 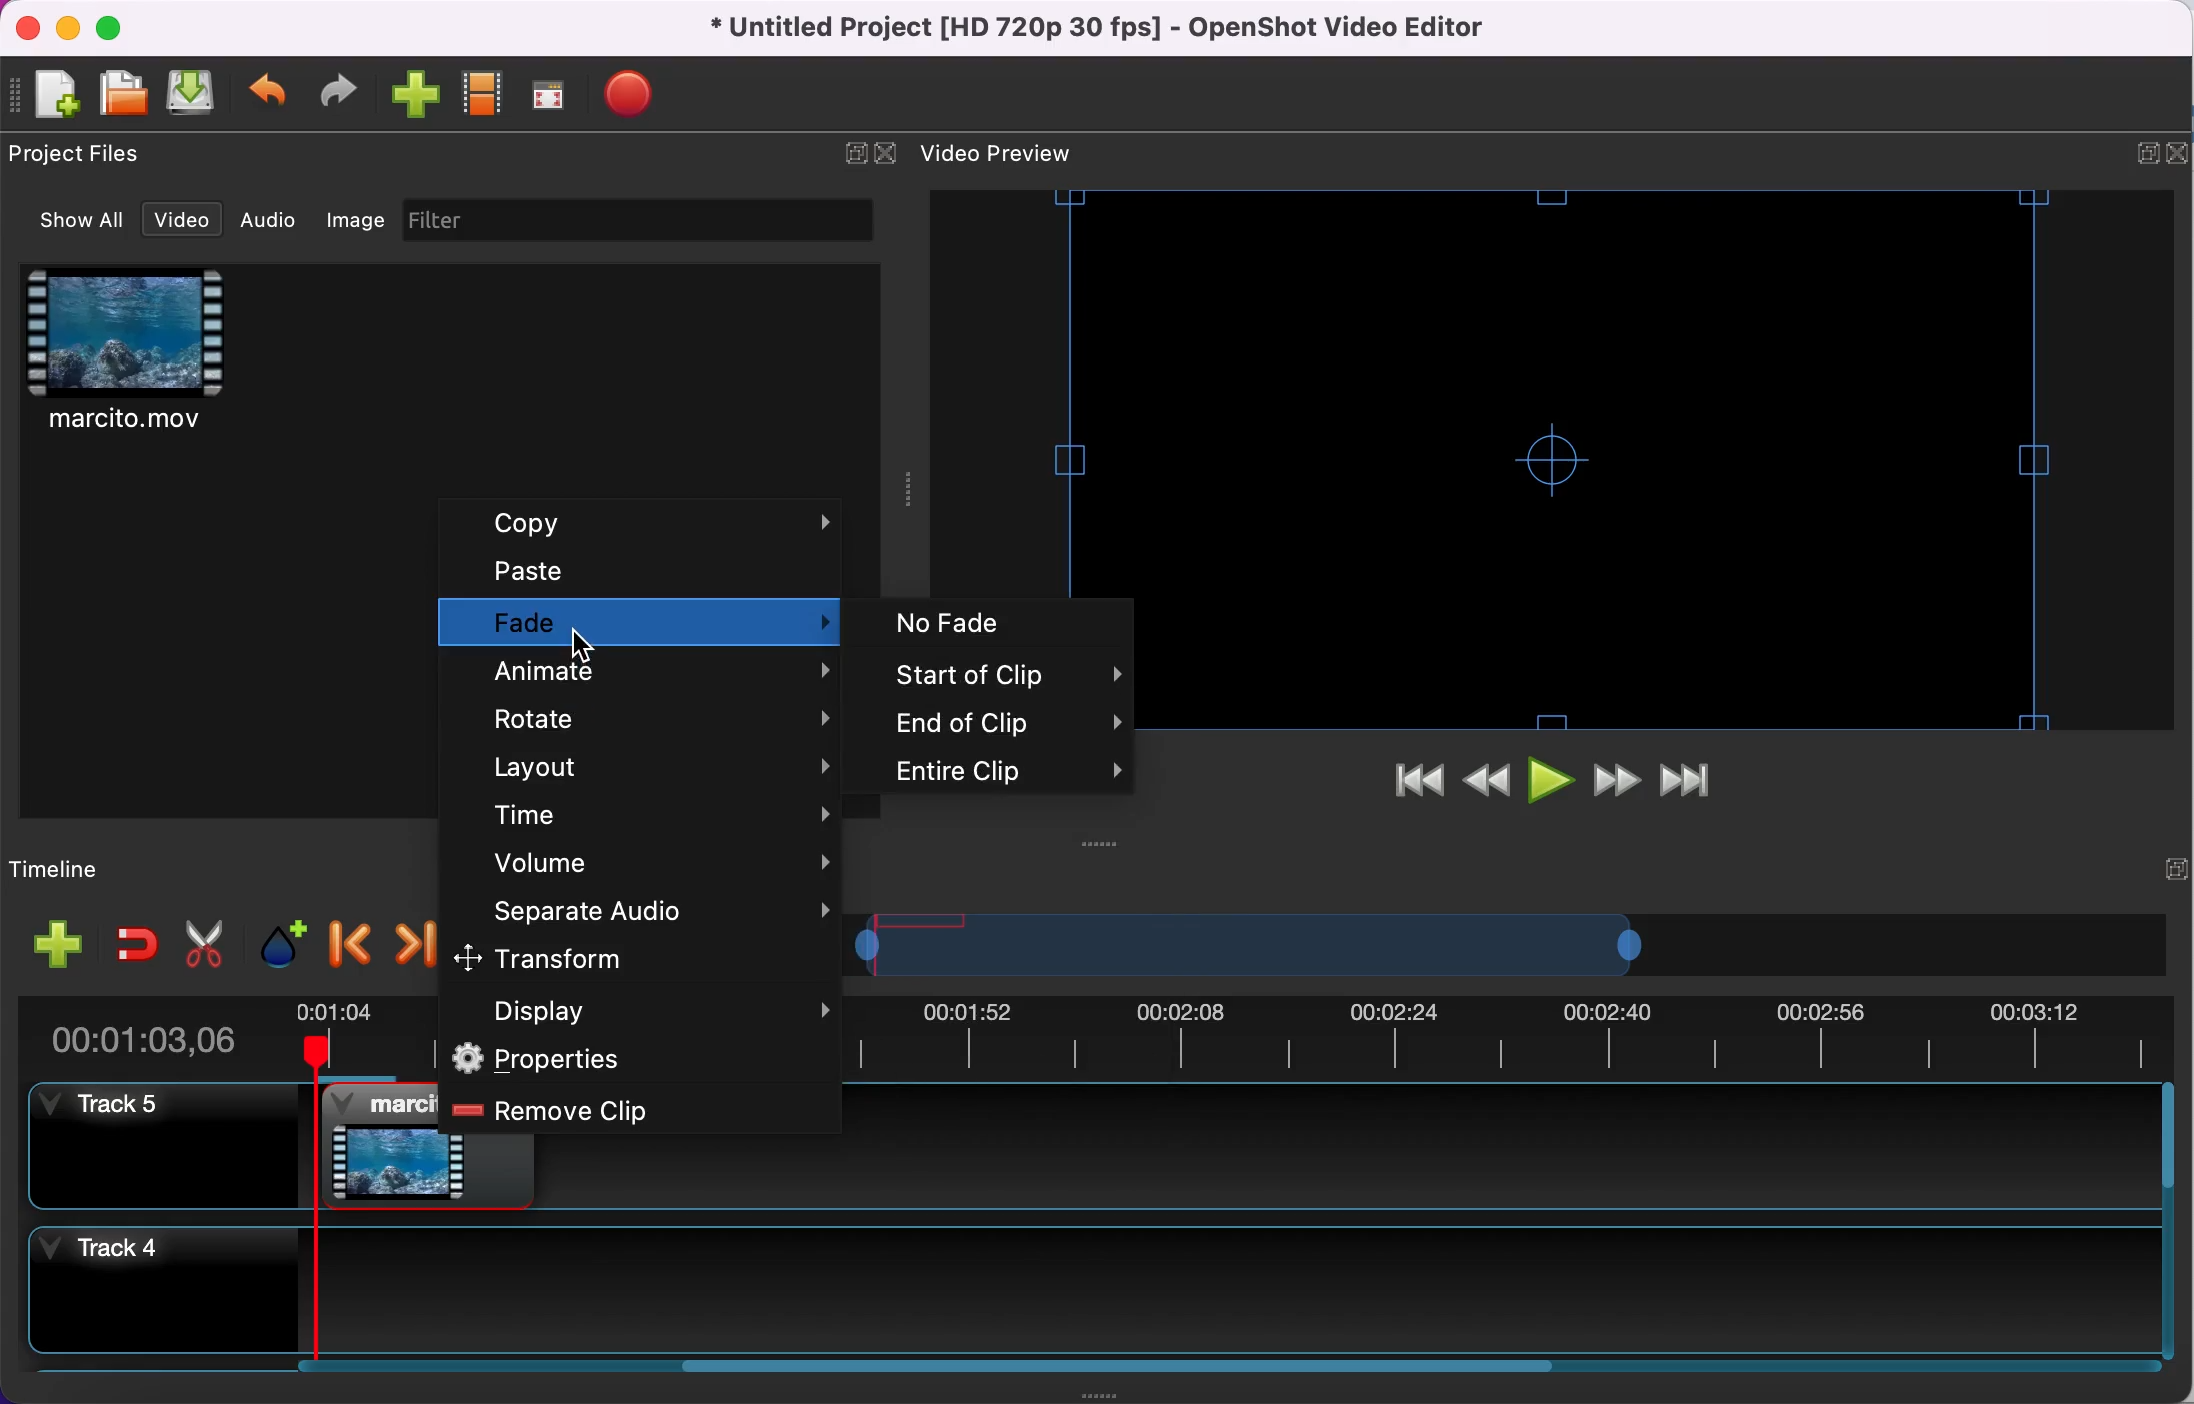 I want to click on volume, so click(x=651, y=863).